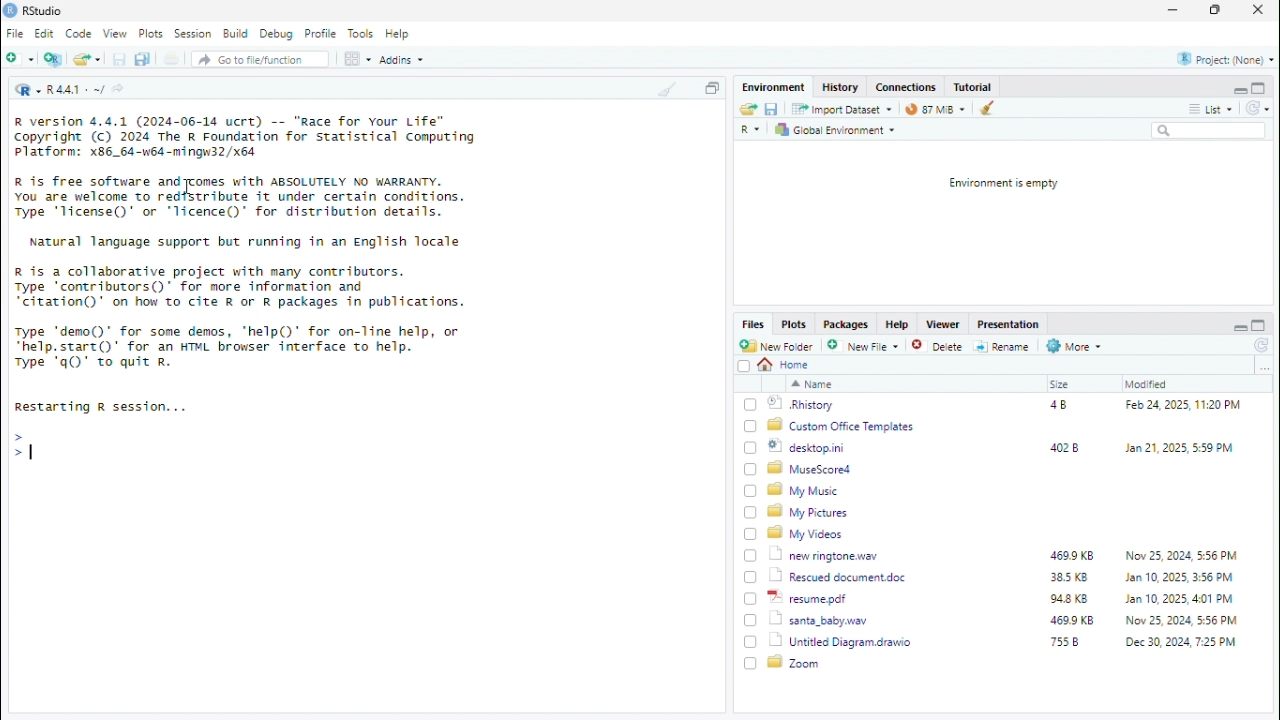  I want to click on Zoom, so click(795, 662).